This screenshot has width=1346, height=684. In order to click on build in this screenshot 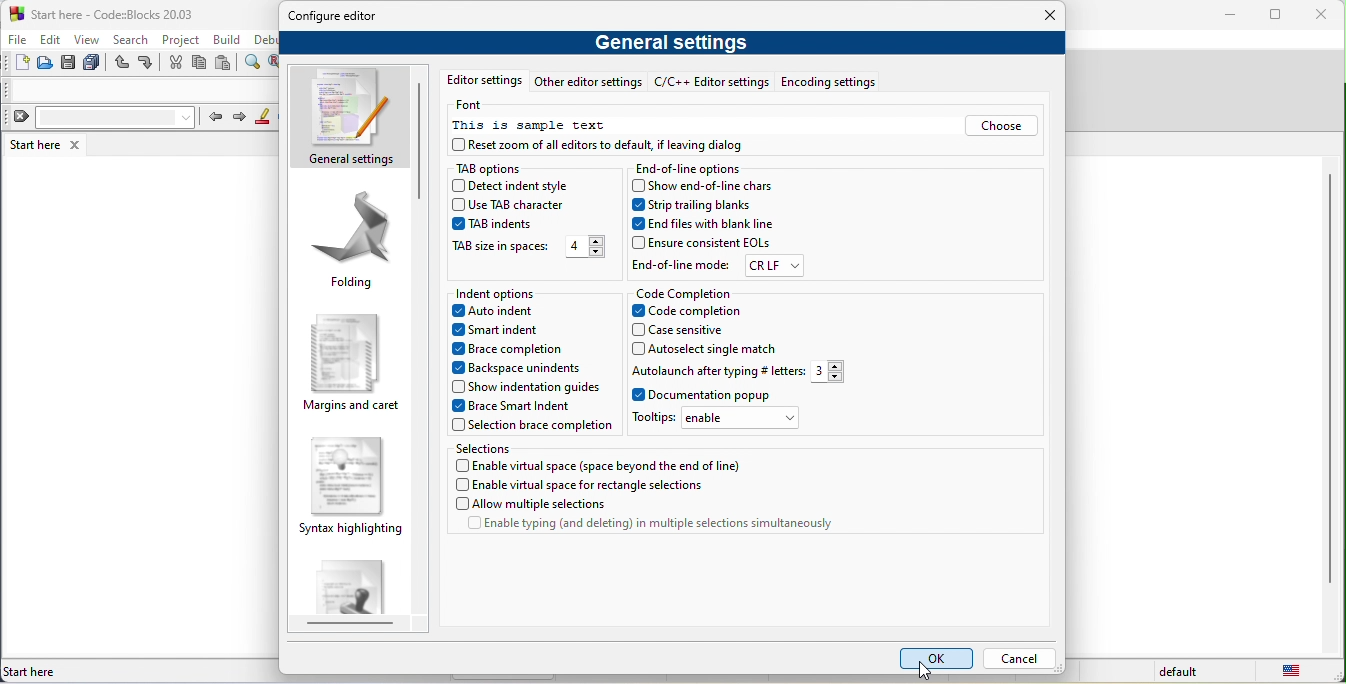, I will do `click(231, 39)`.